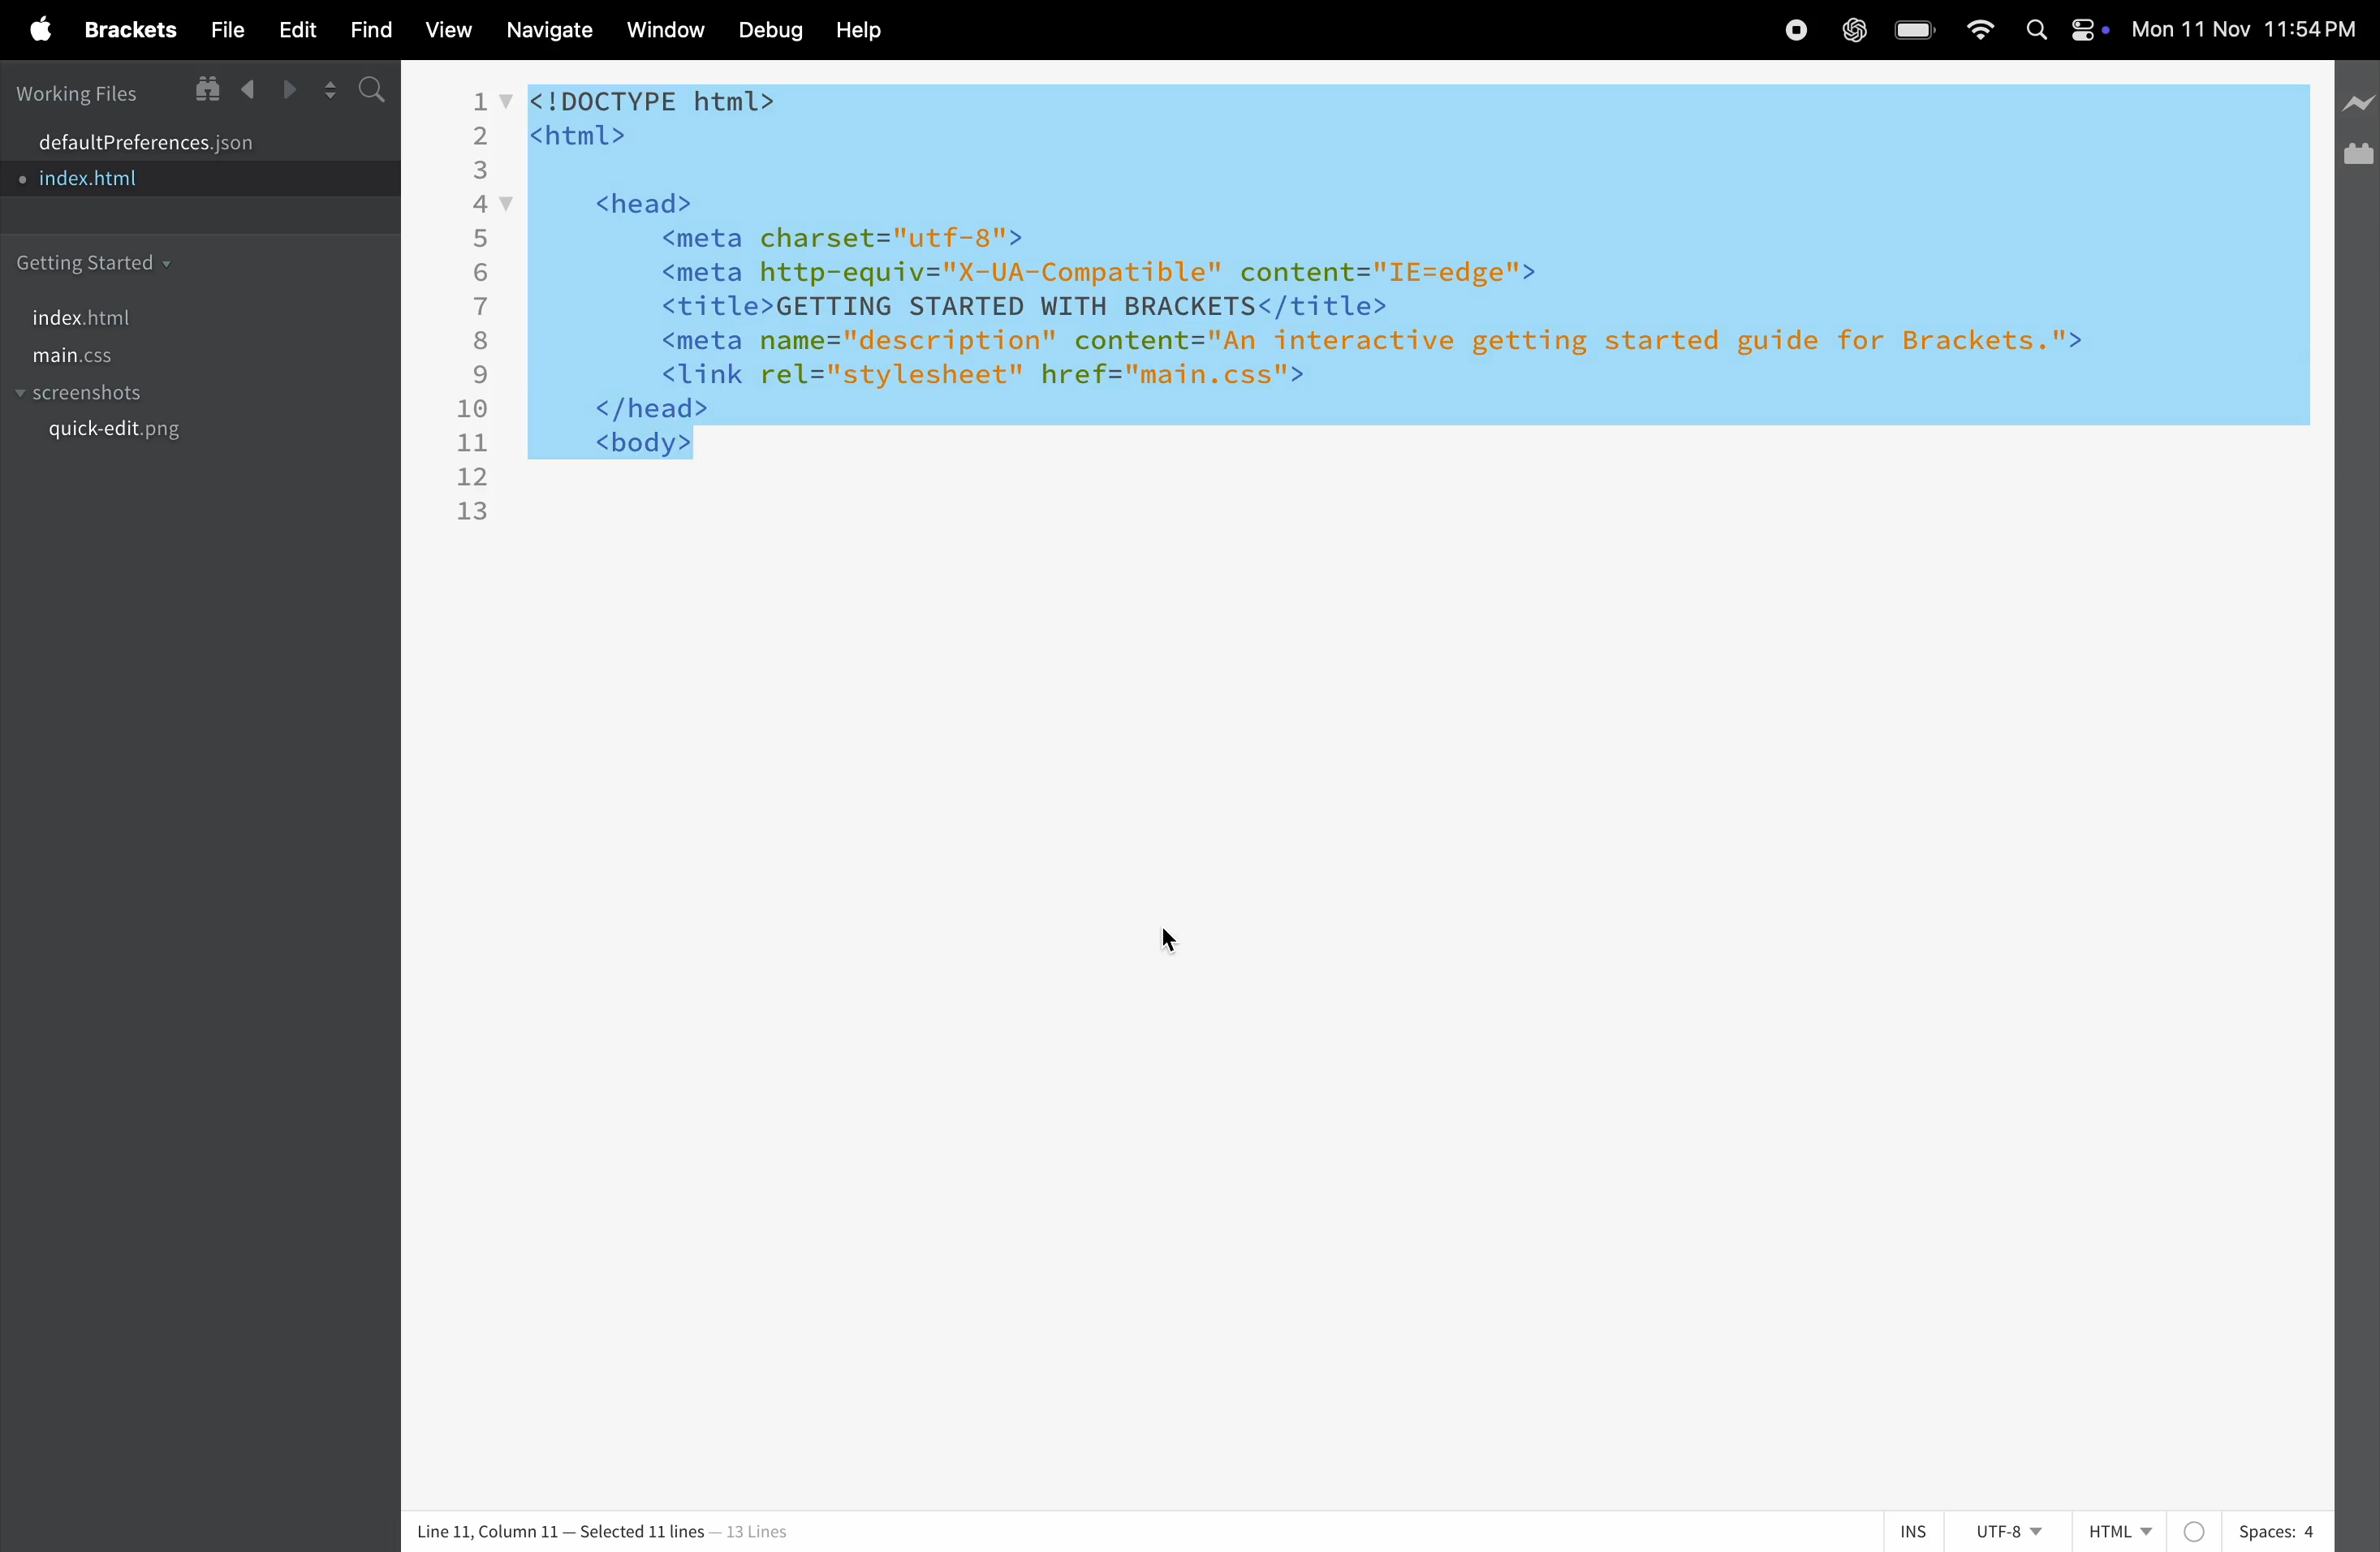  What do you see at coordinates (473, 479) in the screenshot?
I see `12` at bounding box center [473, 479].